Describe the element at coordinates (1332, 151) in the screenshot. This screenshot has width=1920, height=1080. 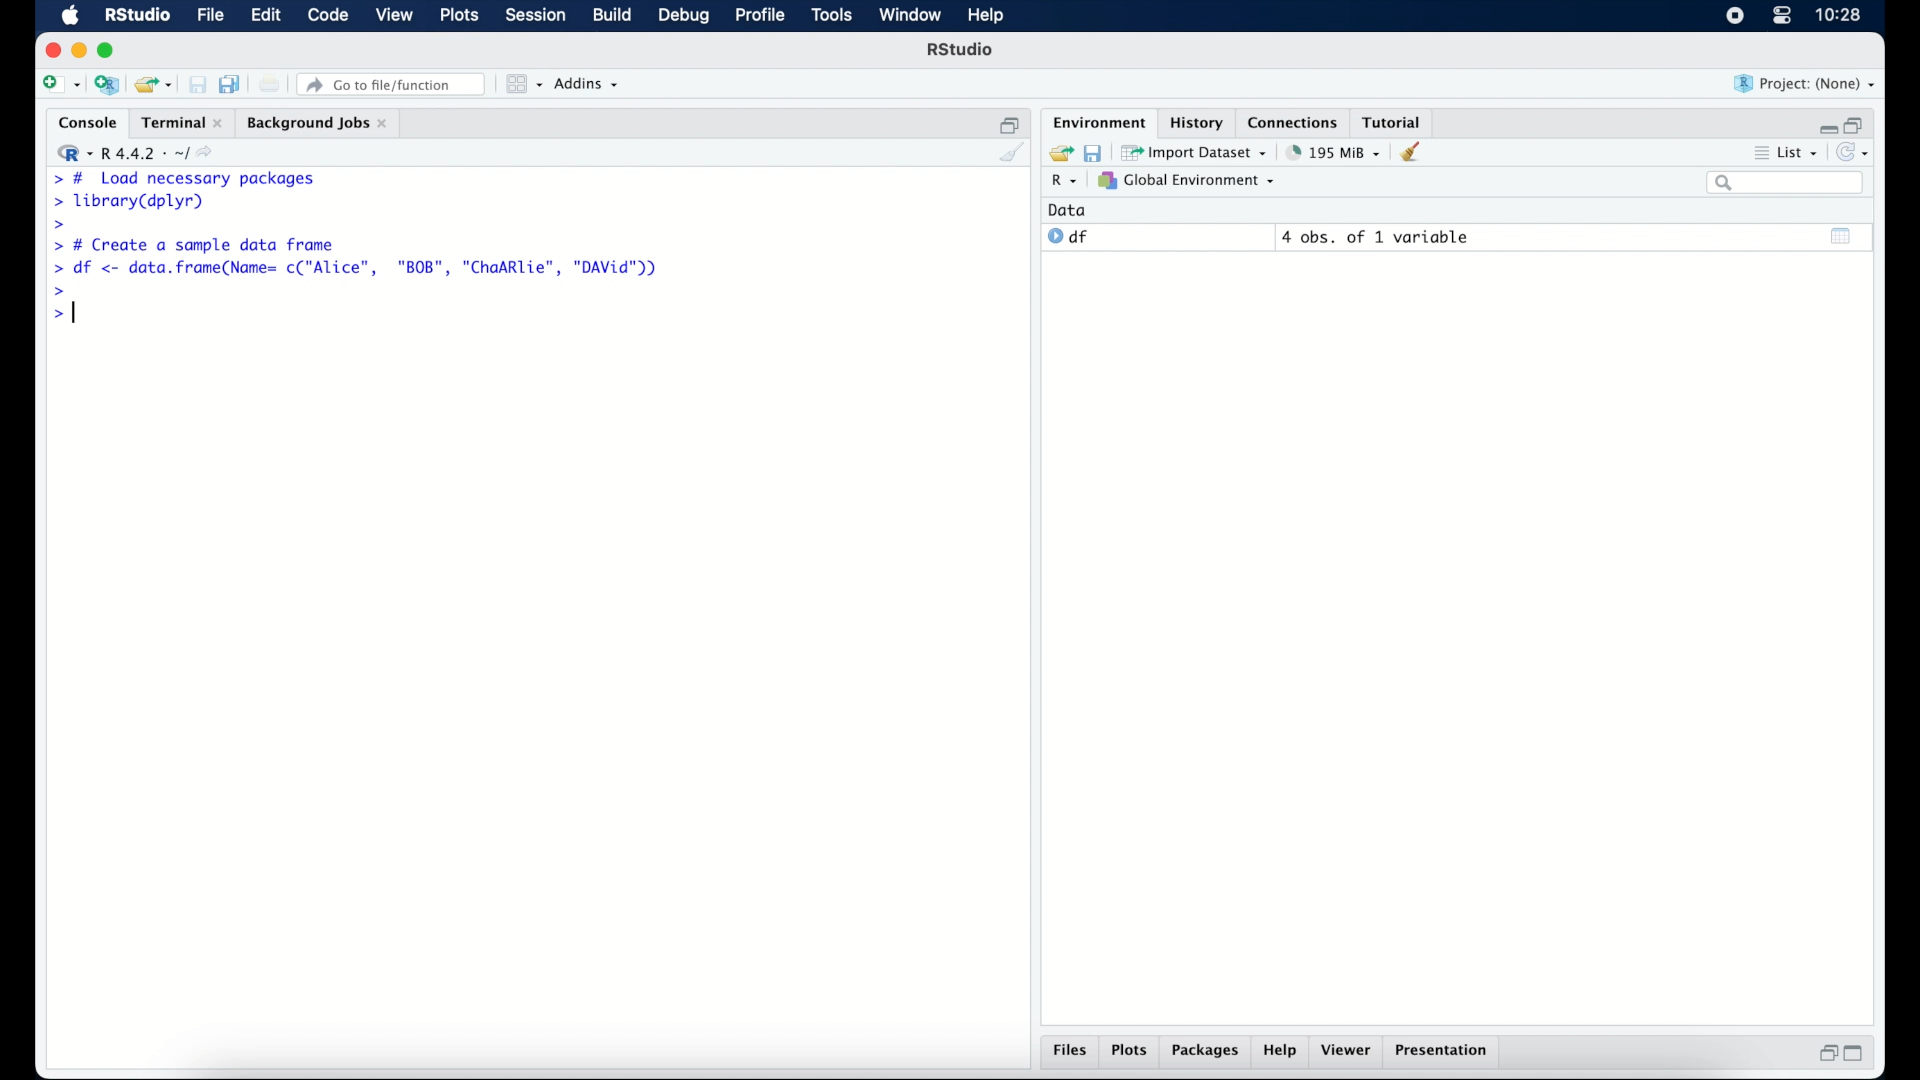
I see `195 MB` at that location.